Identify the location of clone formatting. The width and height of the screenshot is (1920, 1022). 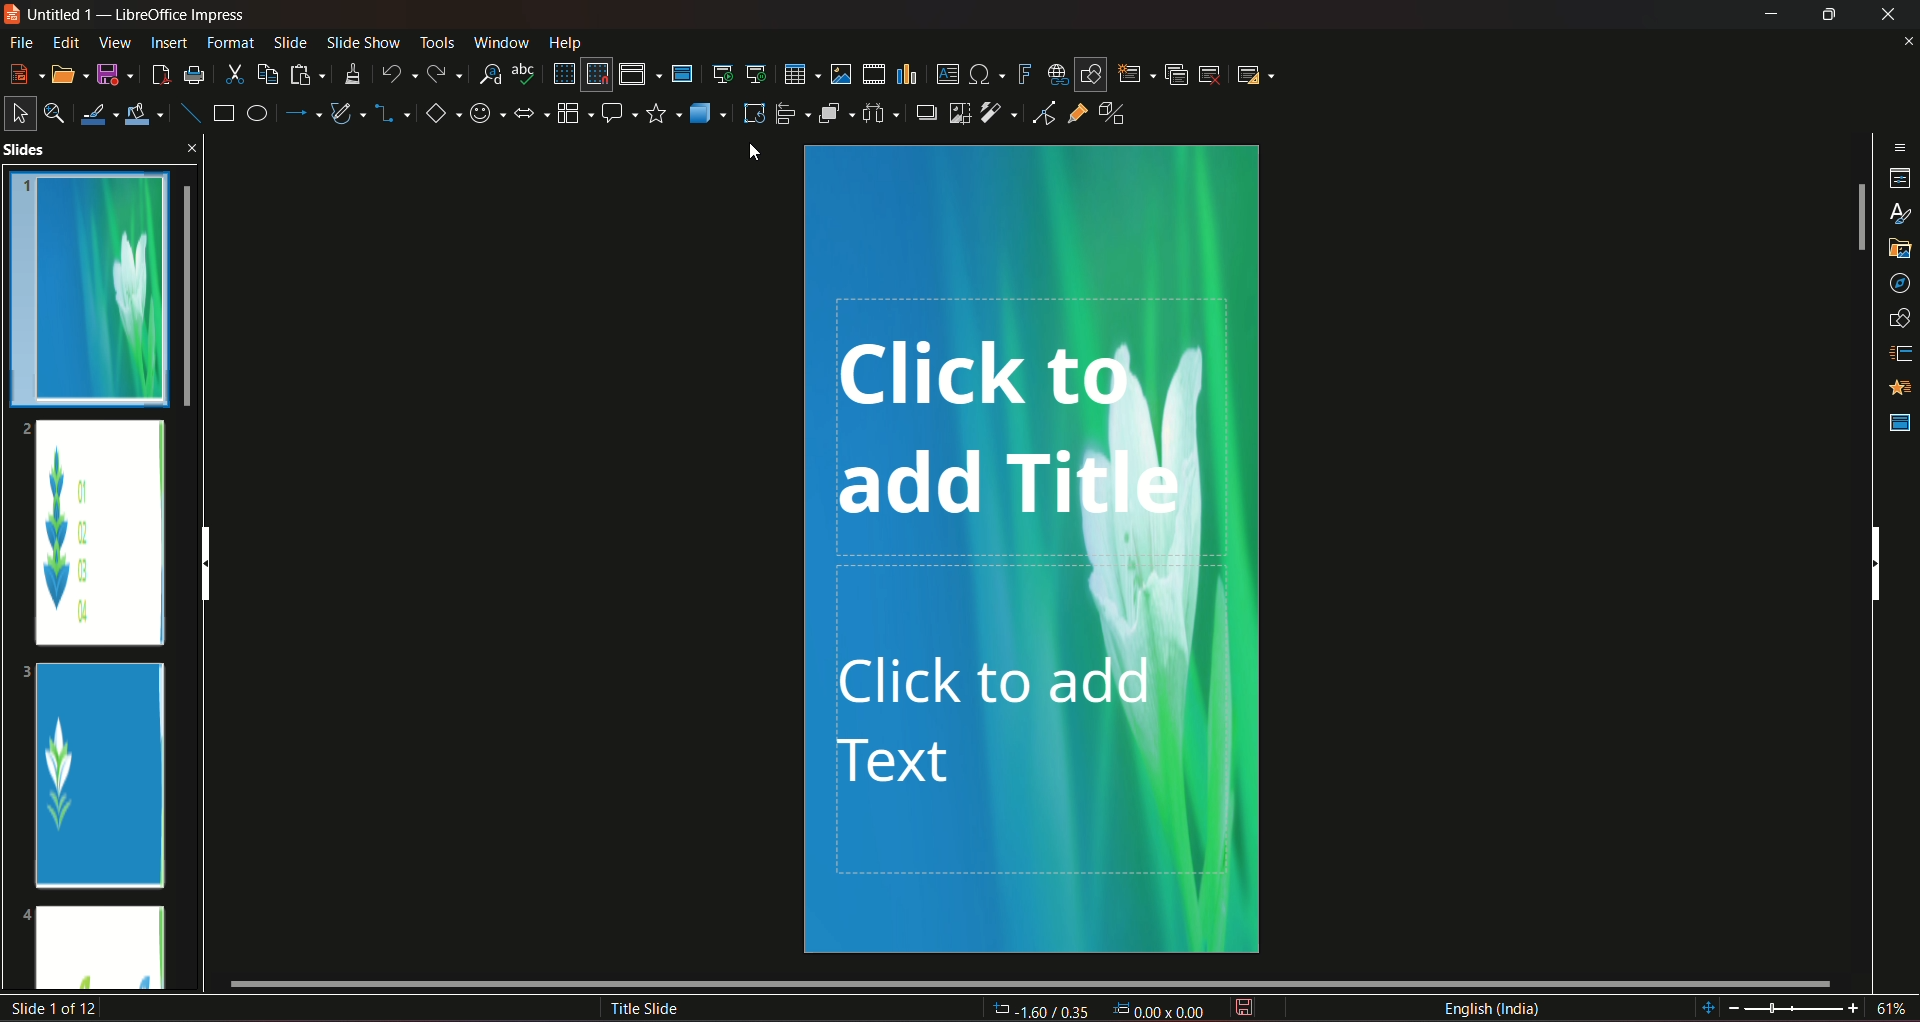
(355, 74).